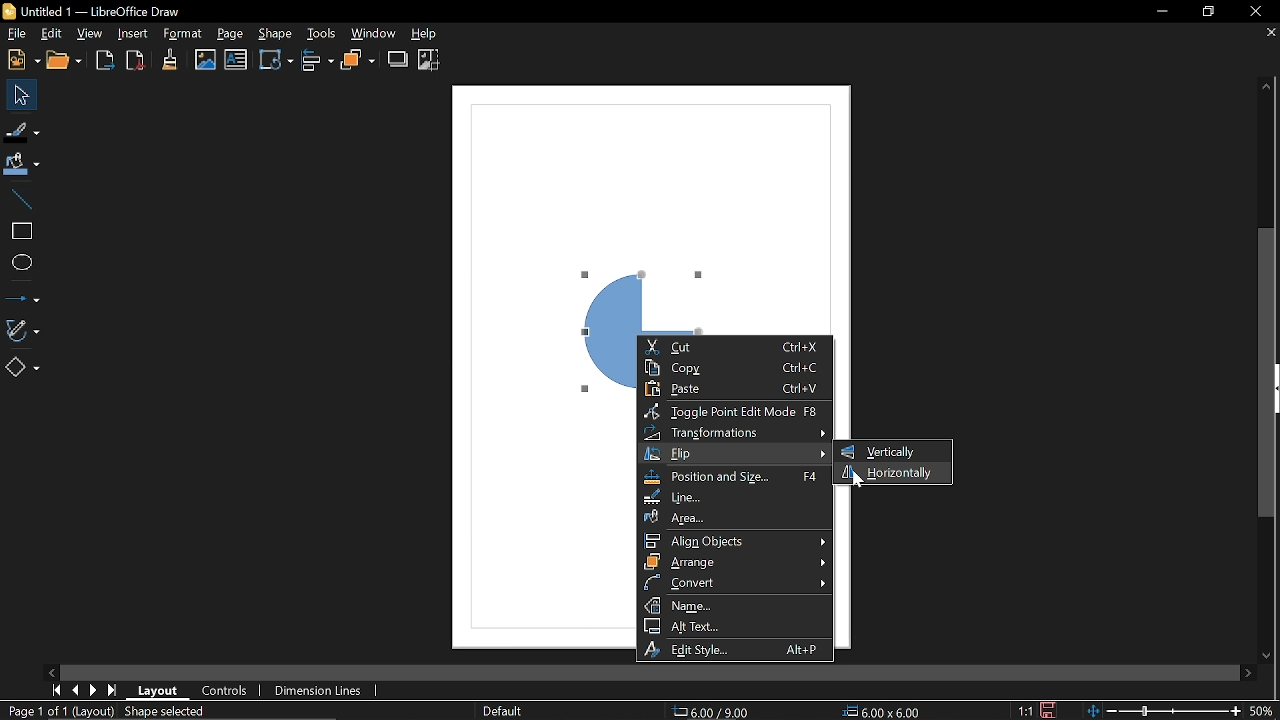 The width and height of the screenshot is (1280, 720). I want to click on File, so click(14, 33).